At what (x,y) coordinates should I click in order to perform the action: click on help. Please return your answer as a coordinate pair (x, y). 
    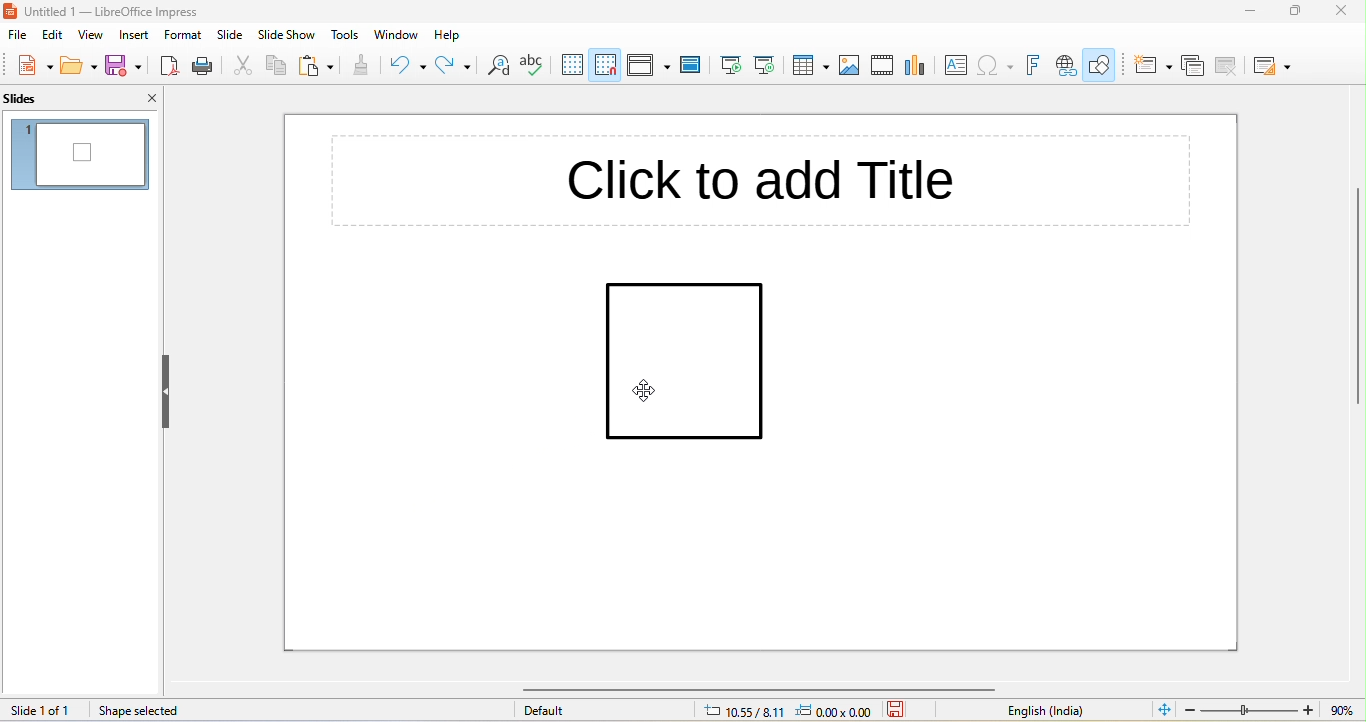
    Looking at the image, I should click on (449, 35).